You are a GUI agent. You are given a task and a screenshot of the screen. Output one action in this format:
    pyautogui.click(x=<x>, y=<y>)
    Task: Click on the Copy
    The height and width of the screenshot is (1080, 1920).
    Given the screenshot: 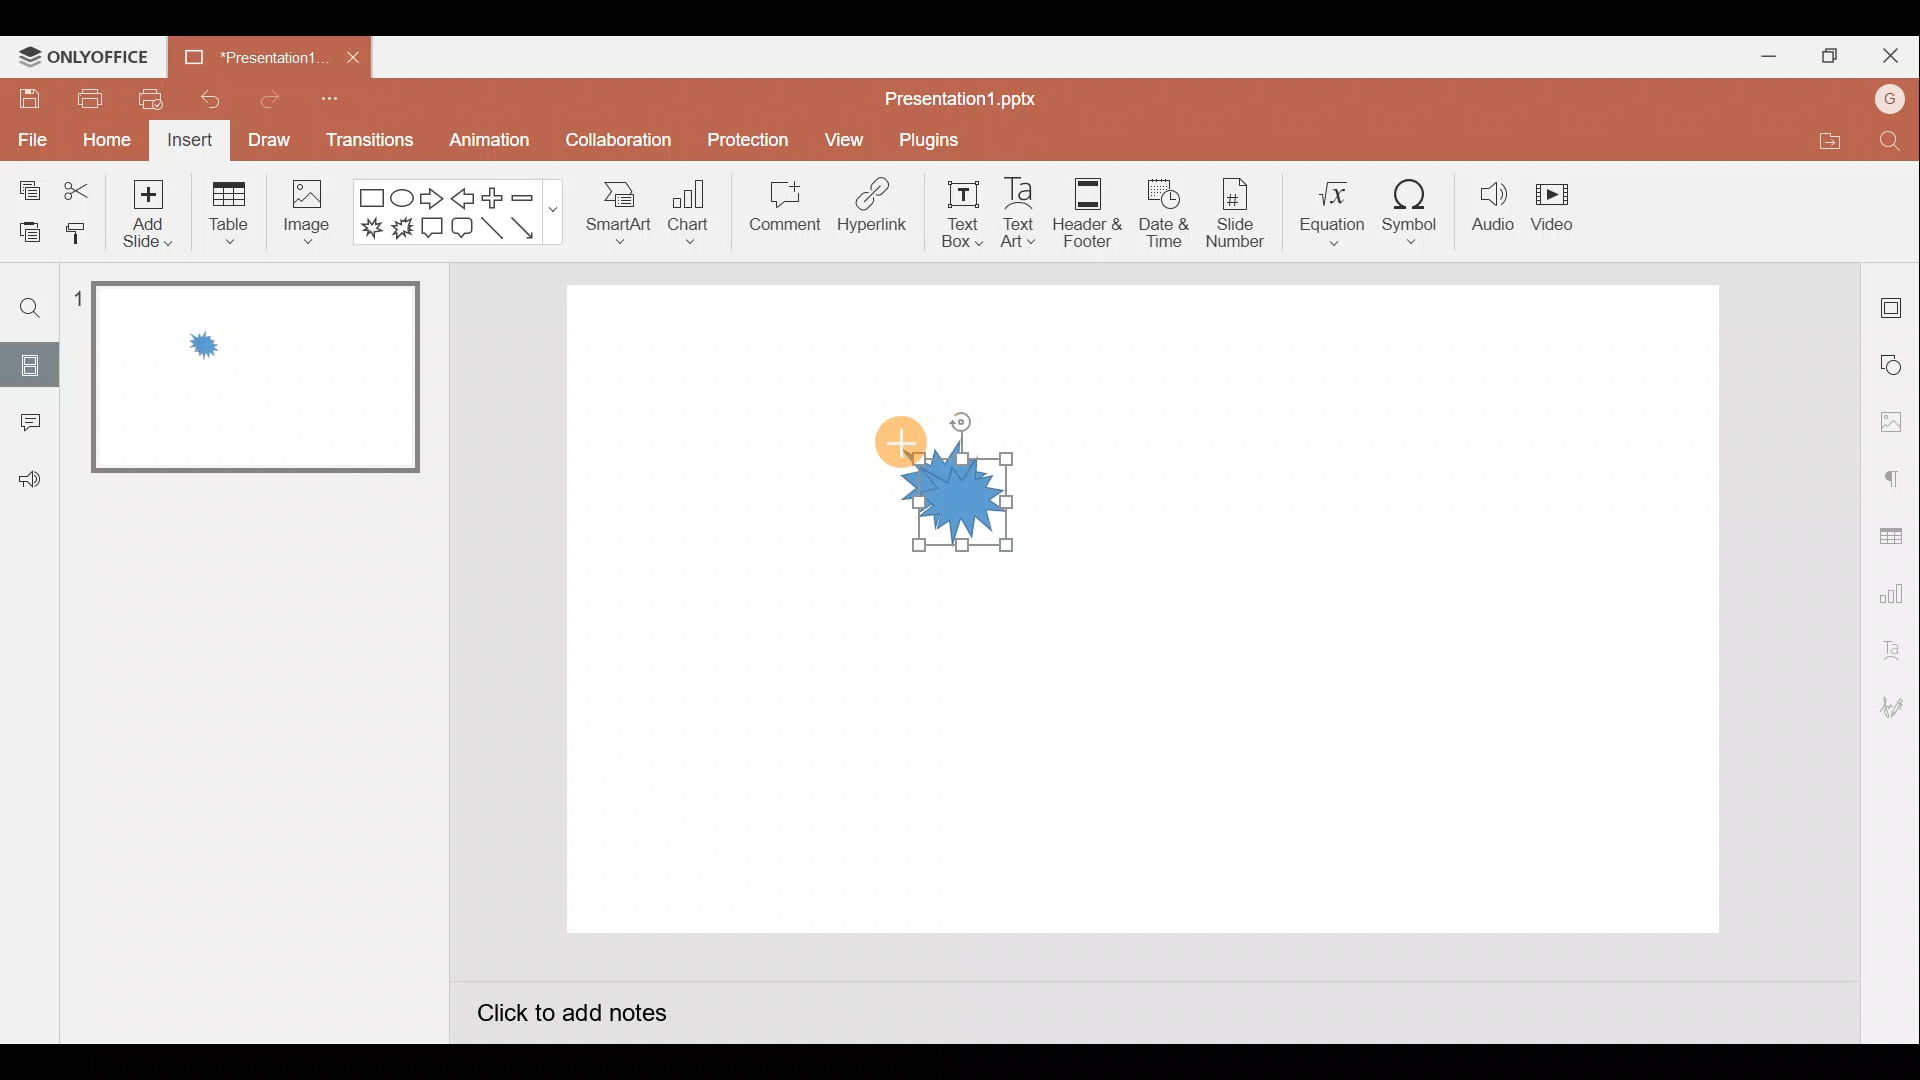 What is the action you would take?
    pyautogui.click(x=25, y=188)
    